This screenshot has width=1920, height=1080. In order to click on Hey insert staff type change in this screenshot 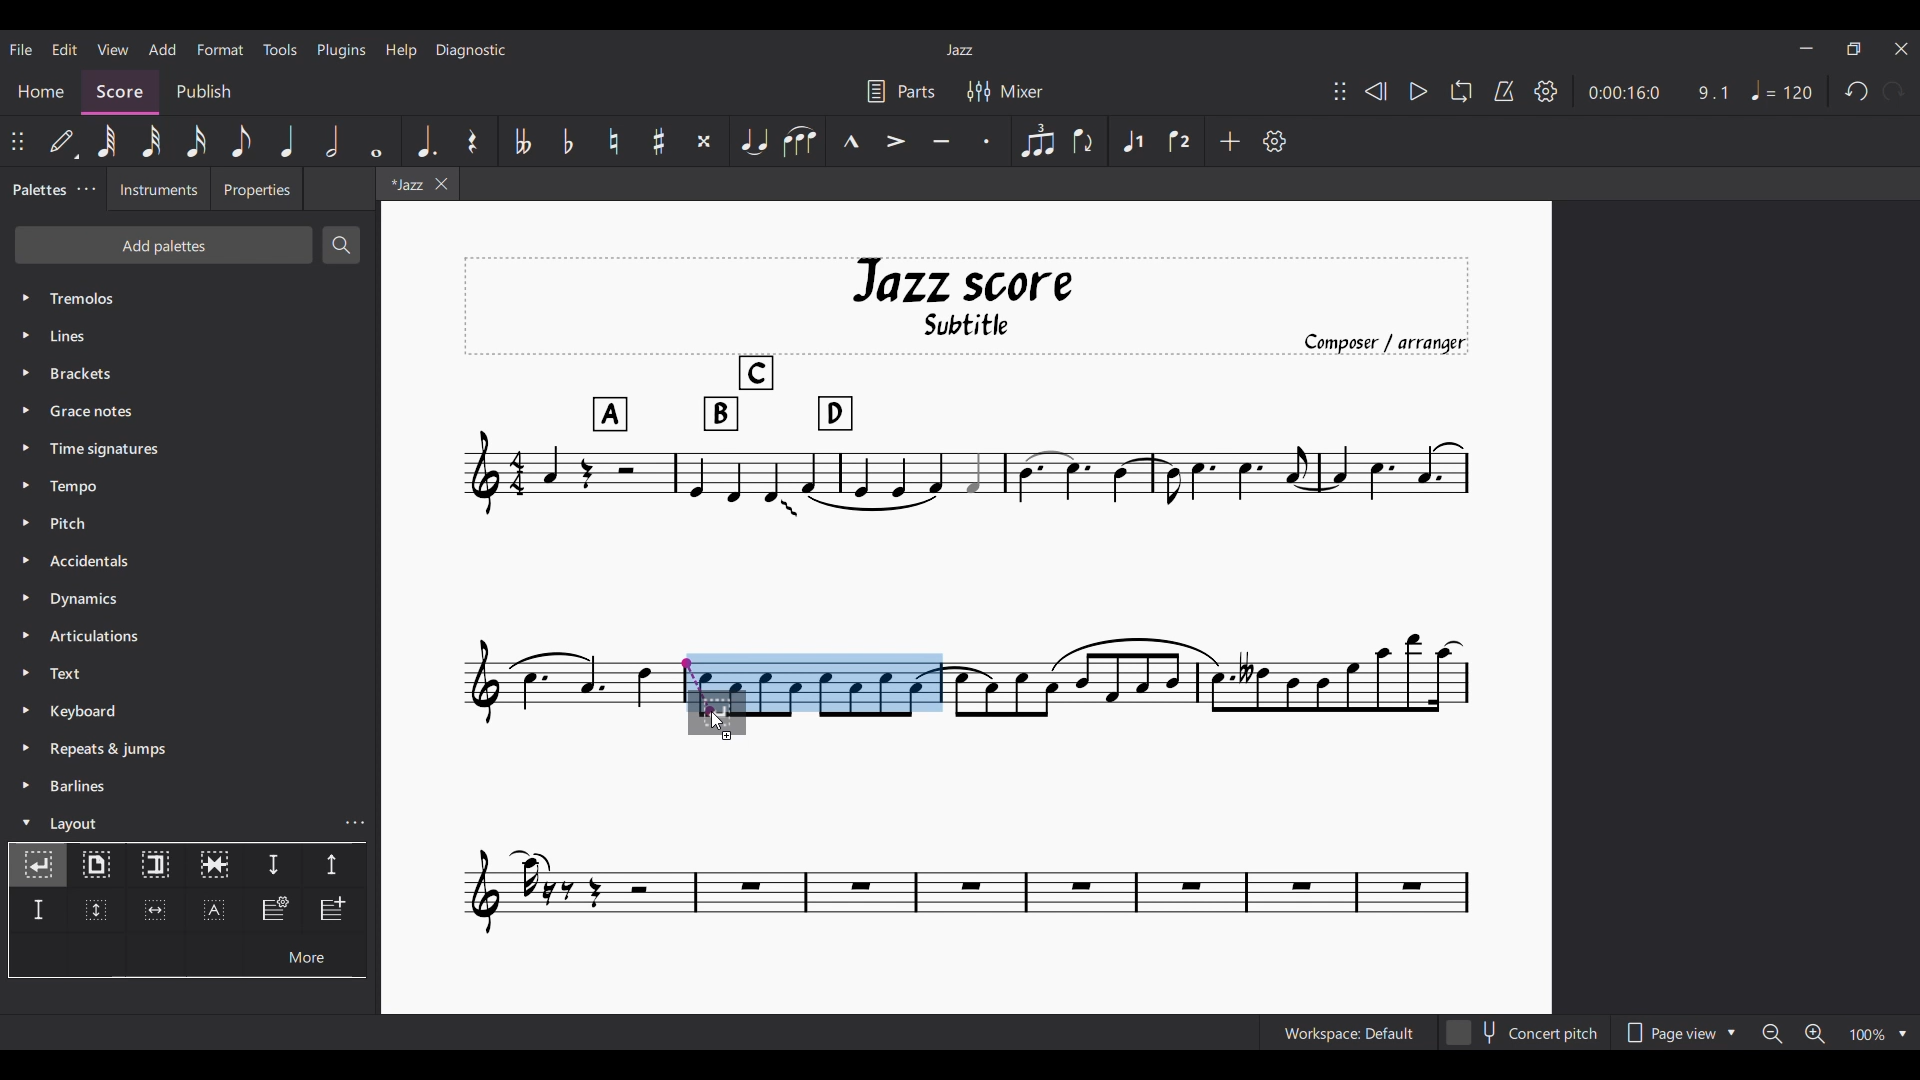, I will do `click(274, 911)`.